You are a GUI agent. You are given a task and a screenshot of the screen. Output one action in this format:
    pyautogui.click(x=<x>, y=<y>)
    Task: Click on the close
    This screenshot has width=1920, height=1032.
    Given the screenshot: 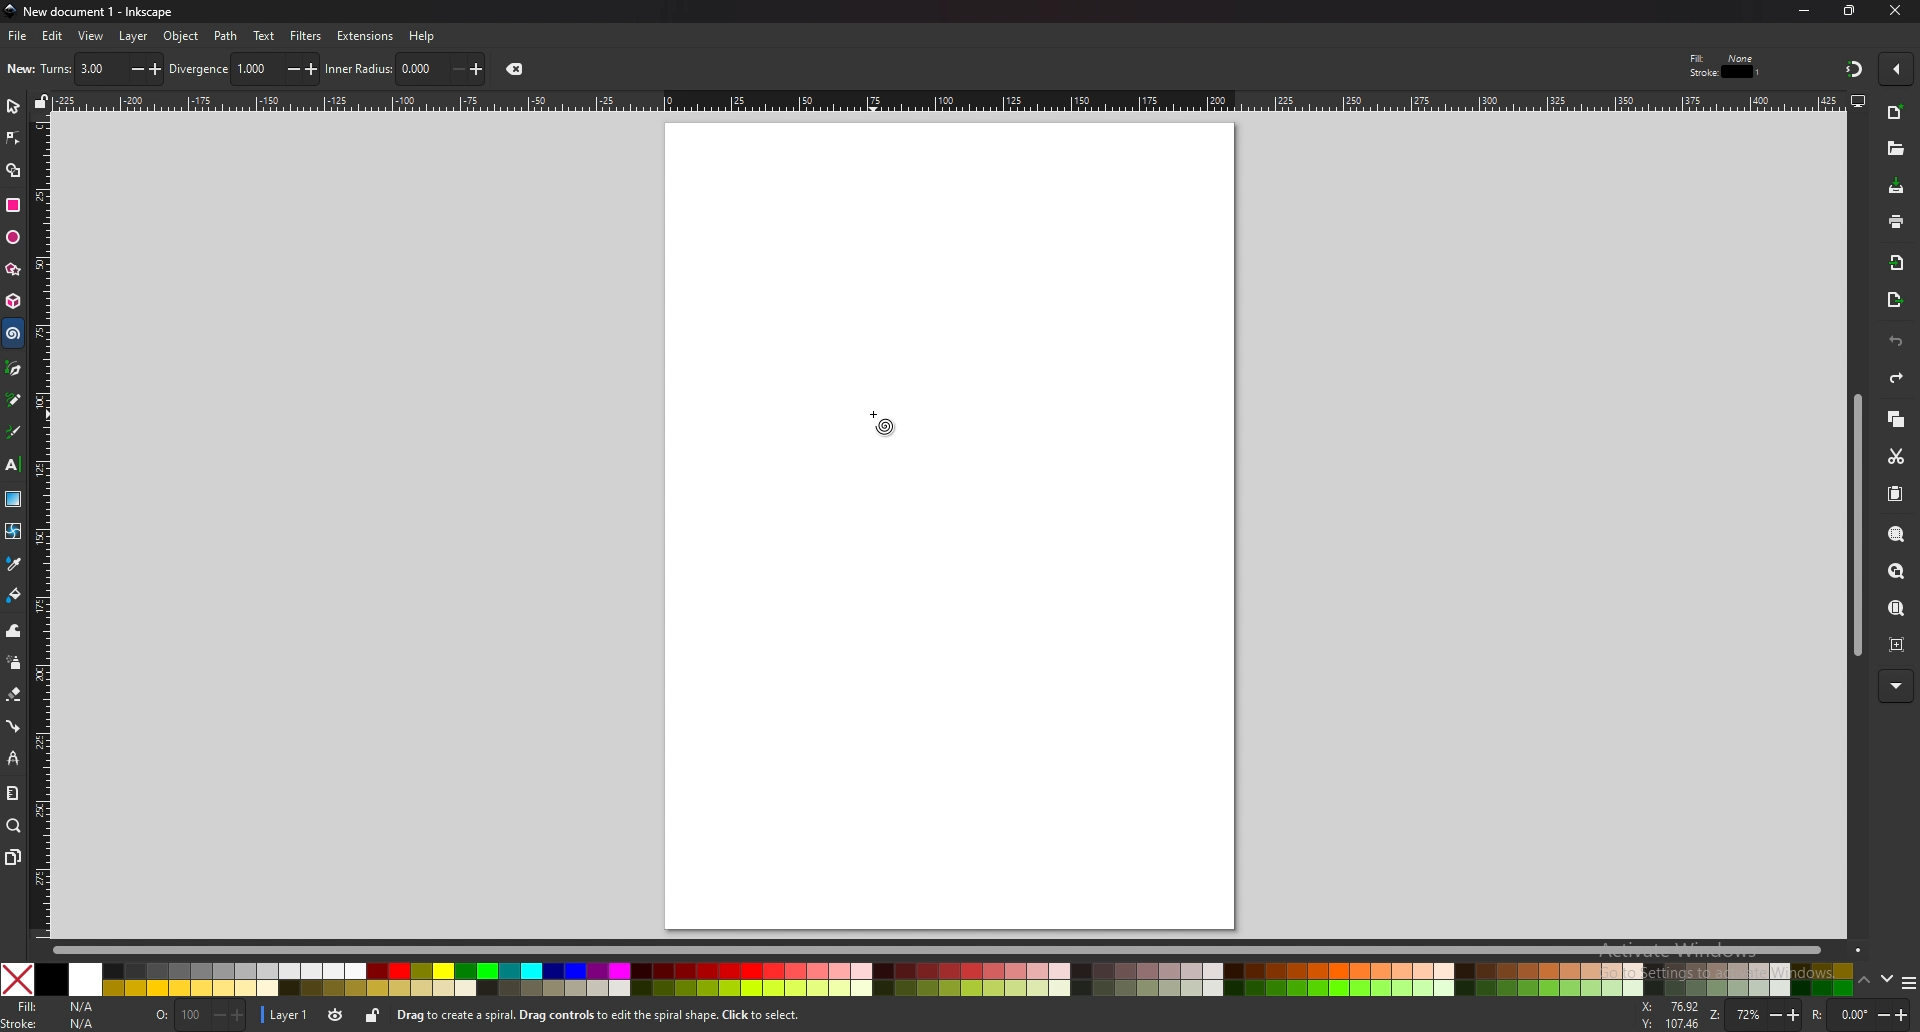 What is the action you would take?
    pyautogui.click(x=1895, y=11)
    